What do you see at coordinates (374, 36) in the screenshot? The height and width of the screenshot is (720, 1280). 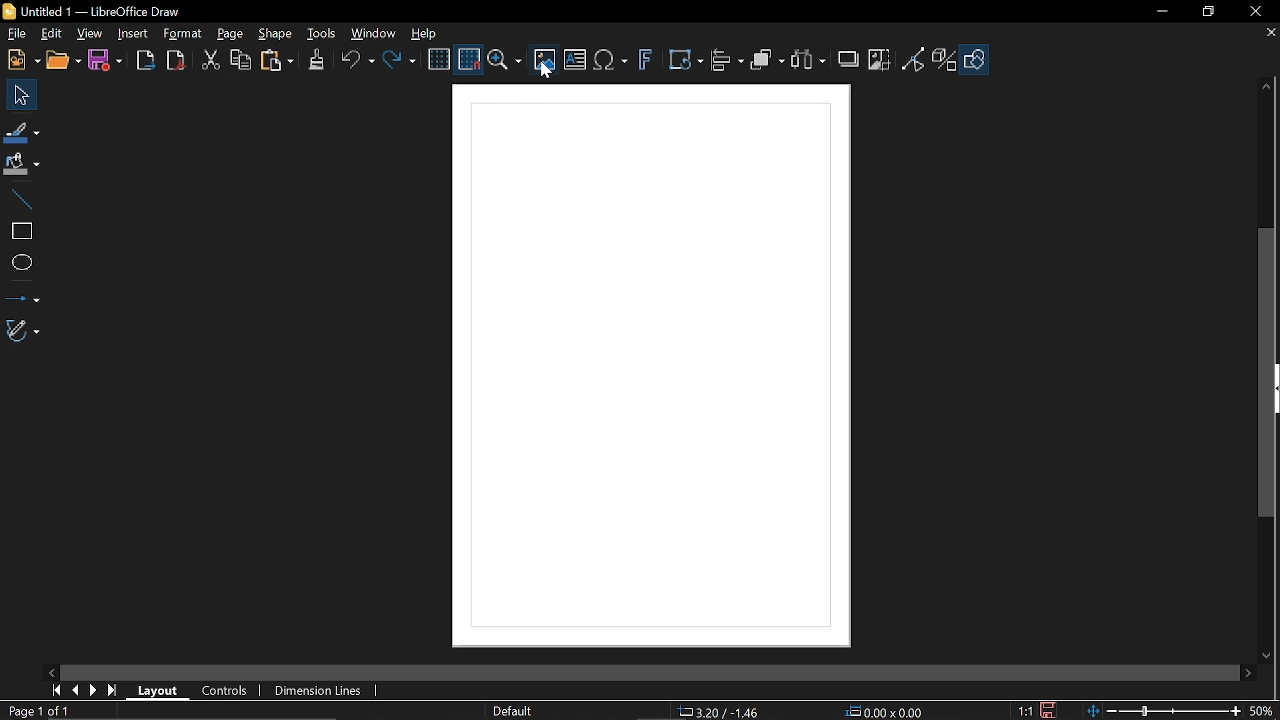 I see `Window` at bounding box center [374, 36].